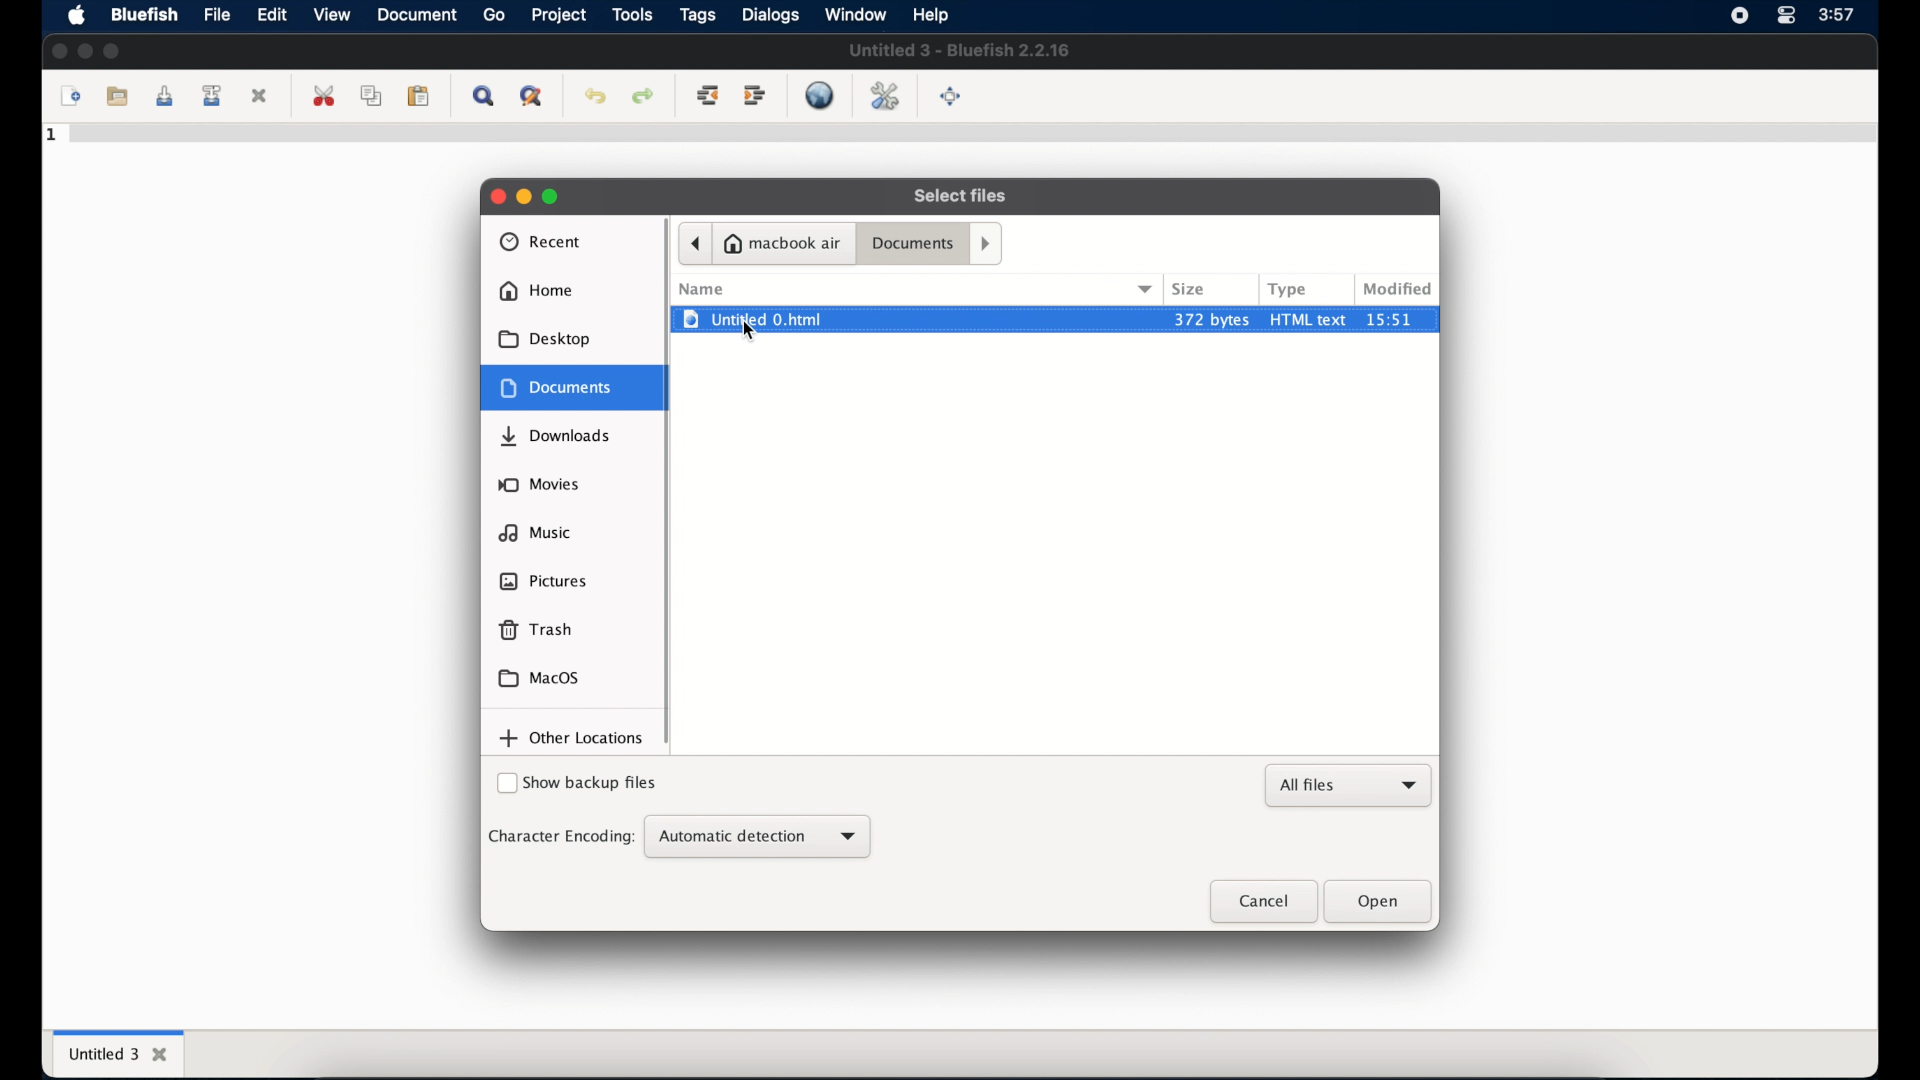  I want to click on type, so click(1289, 289).